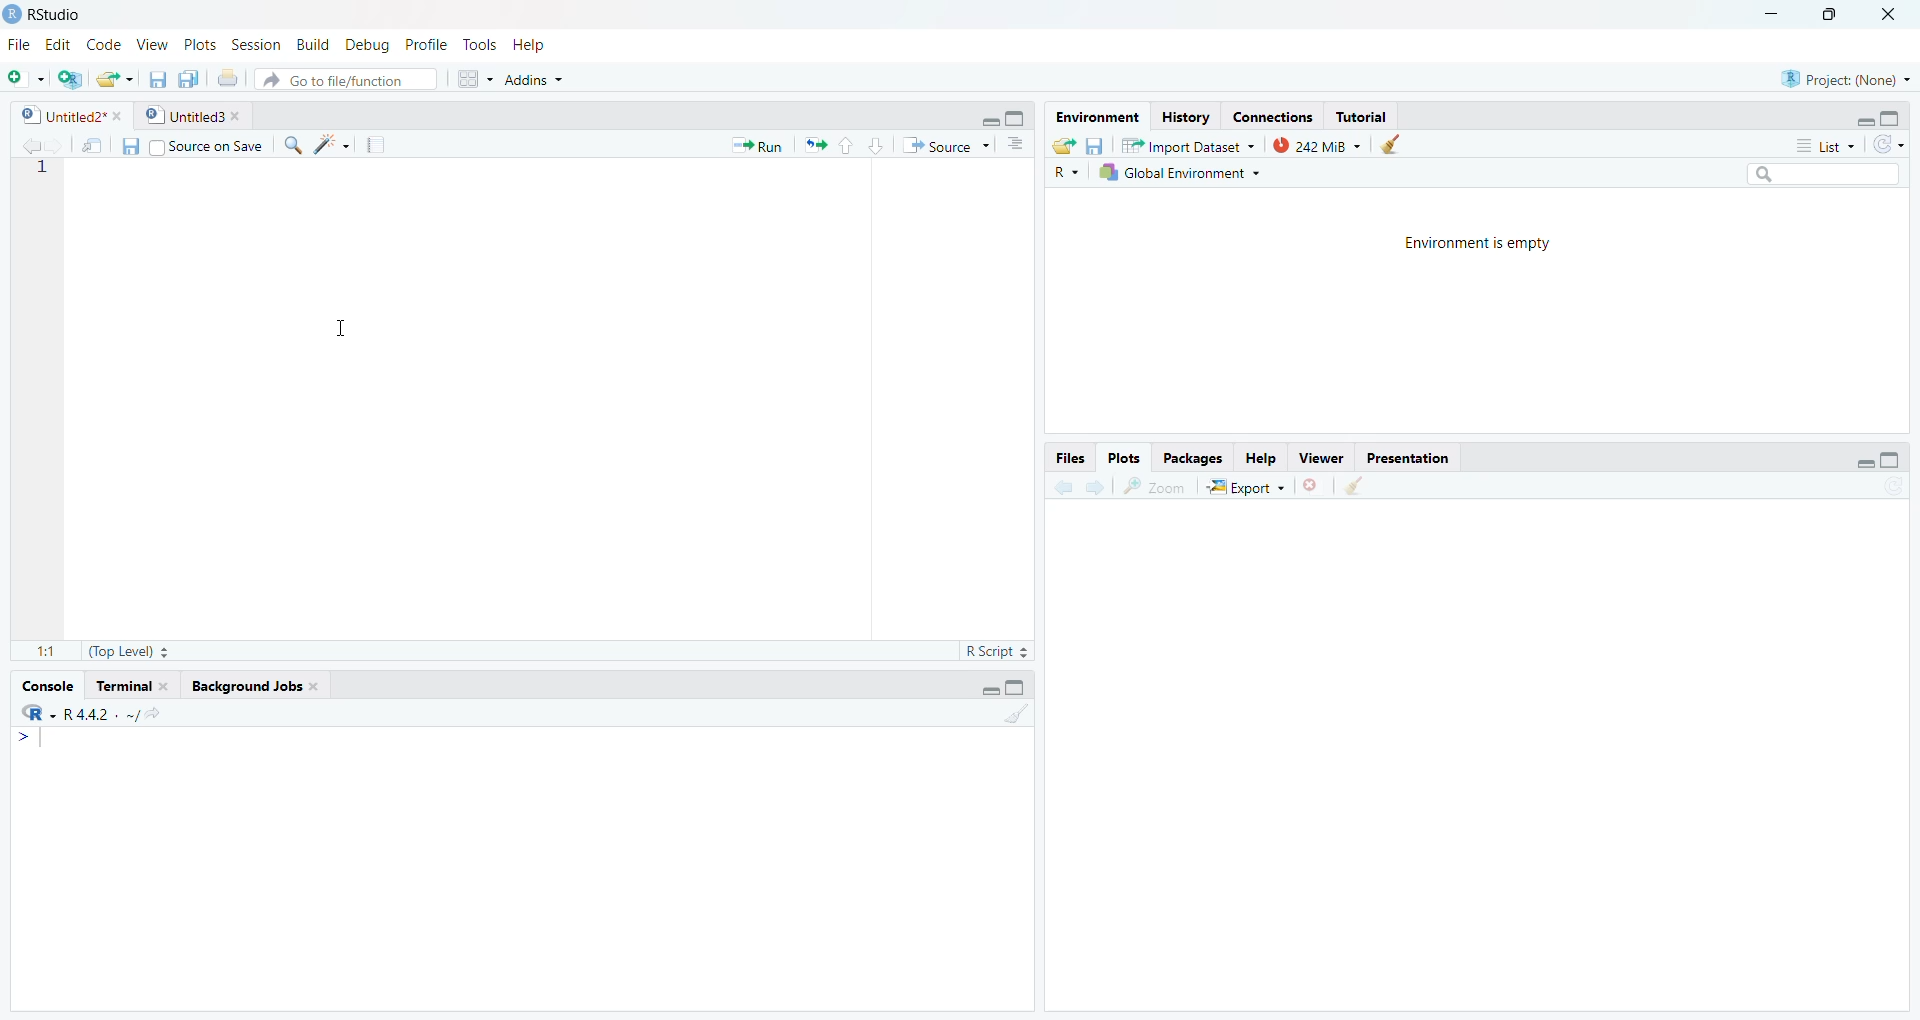 This screenshot has height=1020, width=1920. Describe the element at coordinates (1018, 688) in the screenshot. I see `Maximize` at that location.